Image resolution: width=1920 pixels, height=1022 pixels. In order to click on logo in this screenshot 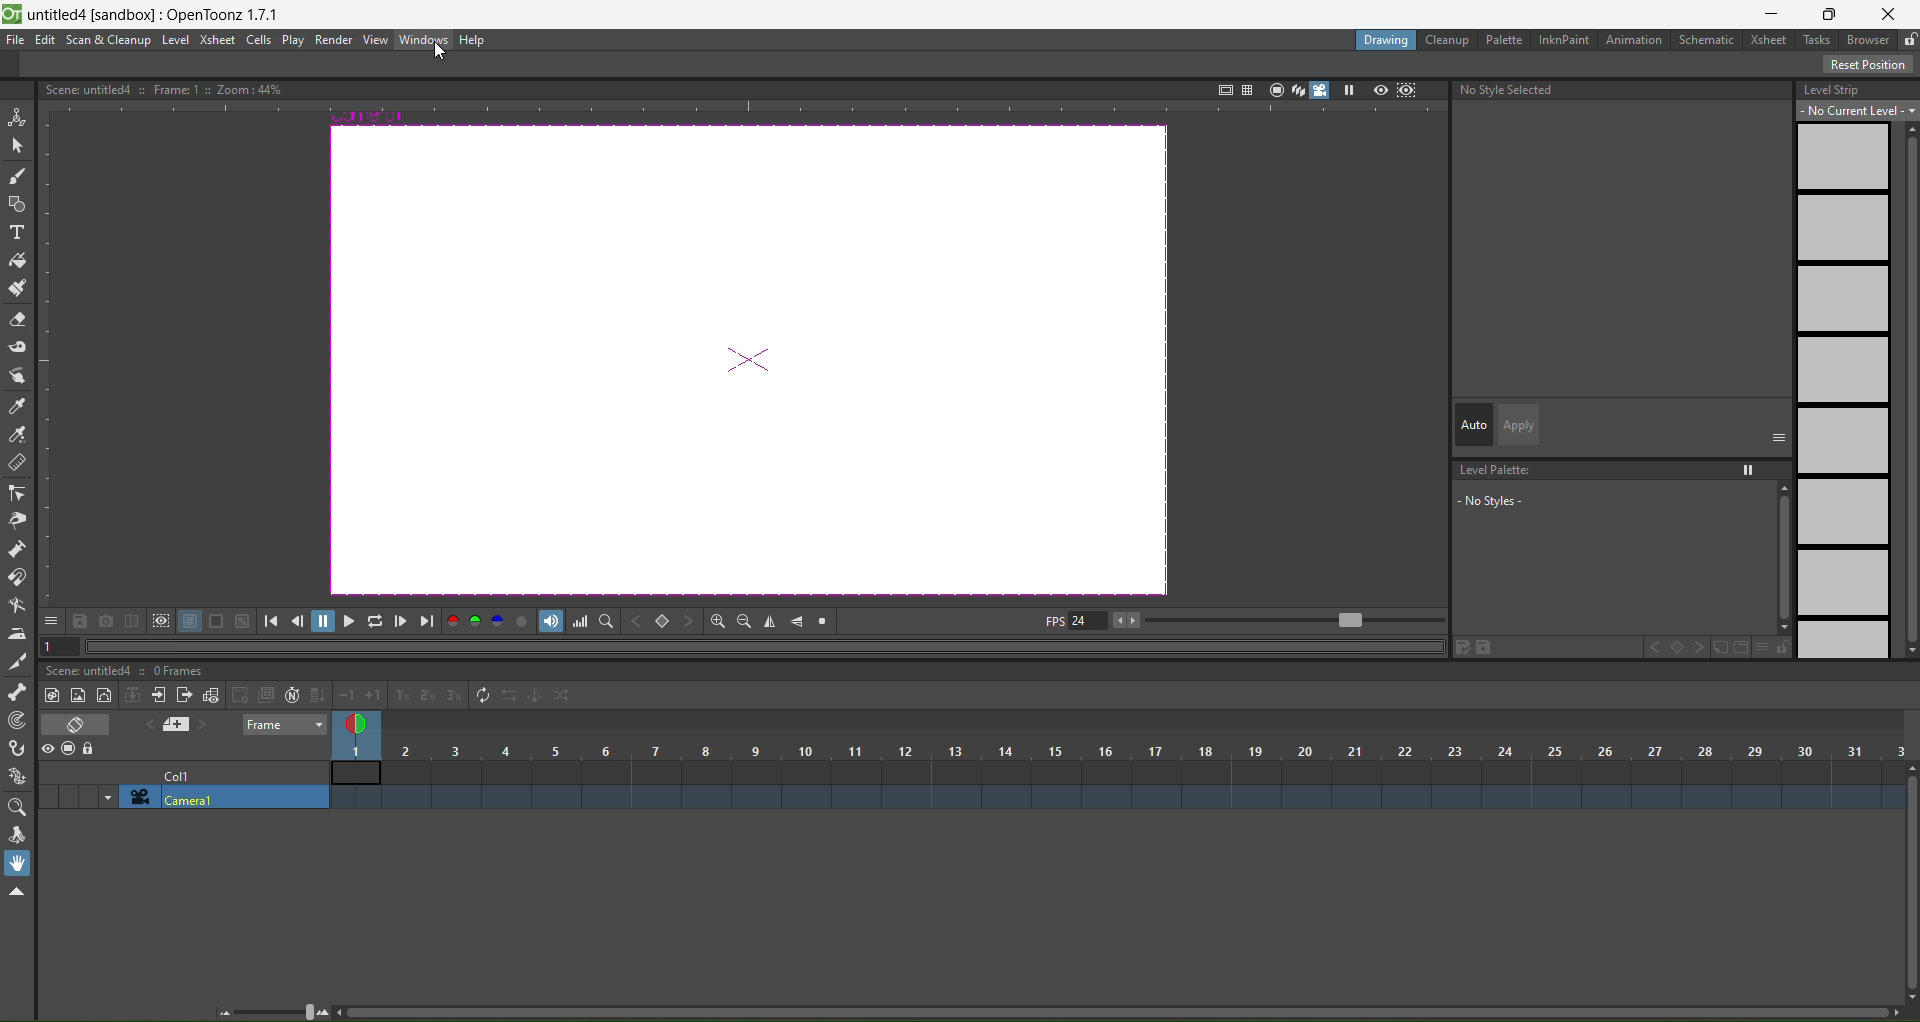, I will do `click(12, 12)`.